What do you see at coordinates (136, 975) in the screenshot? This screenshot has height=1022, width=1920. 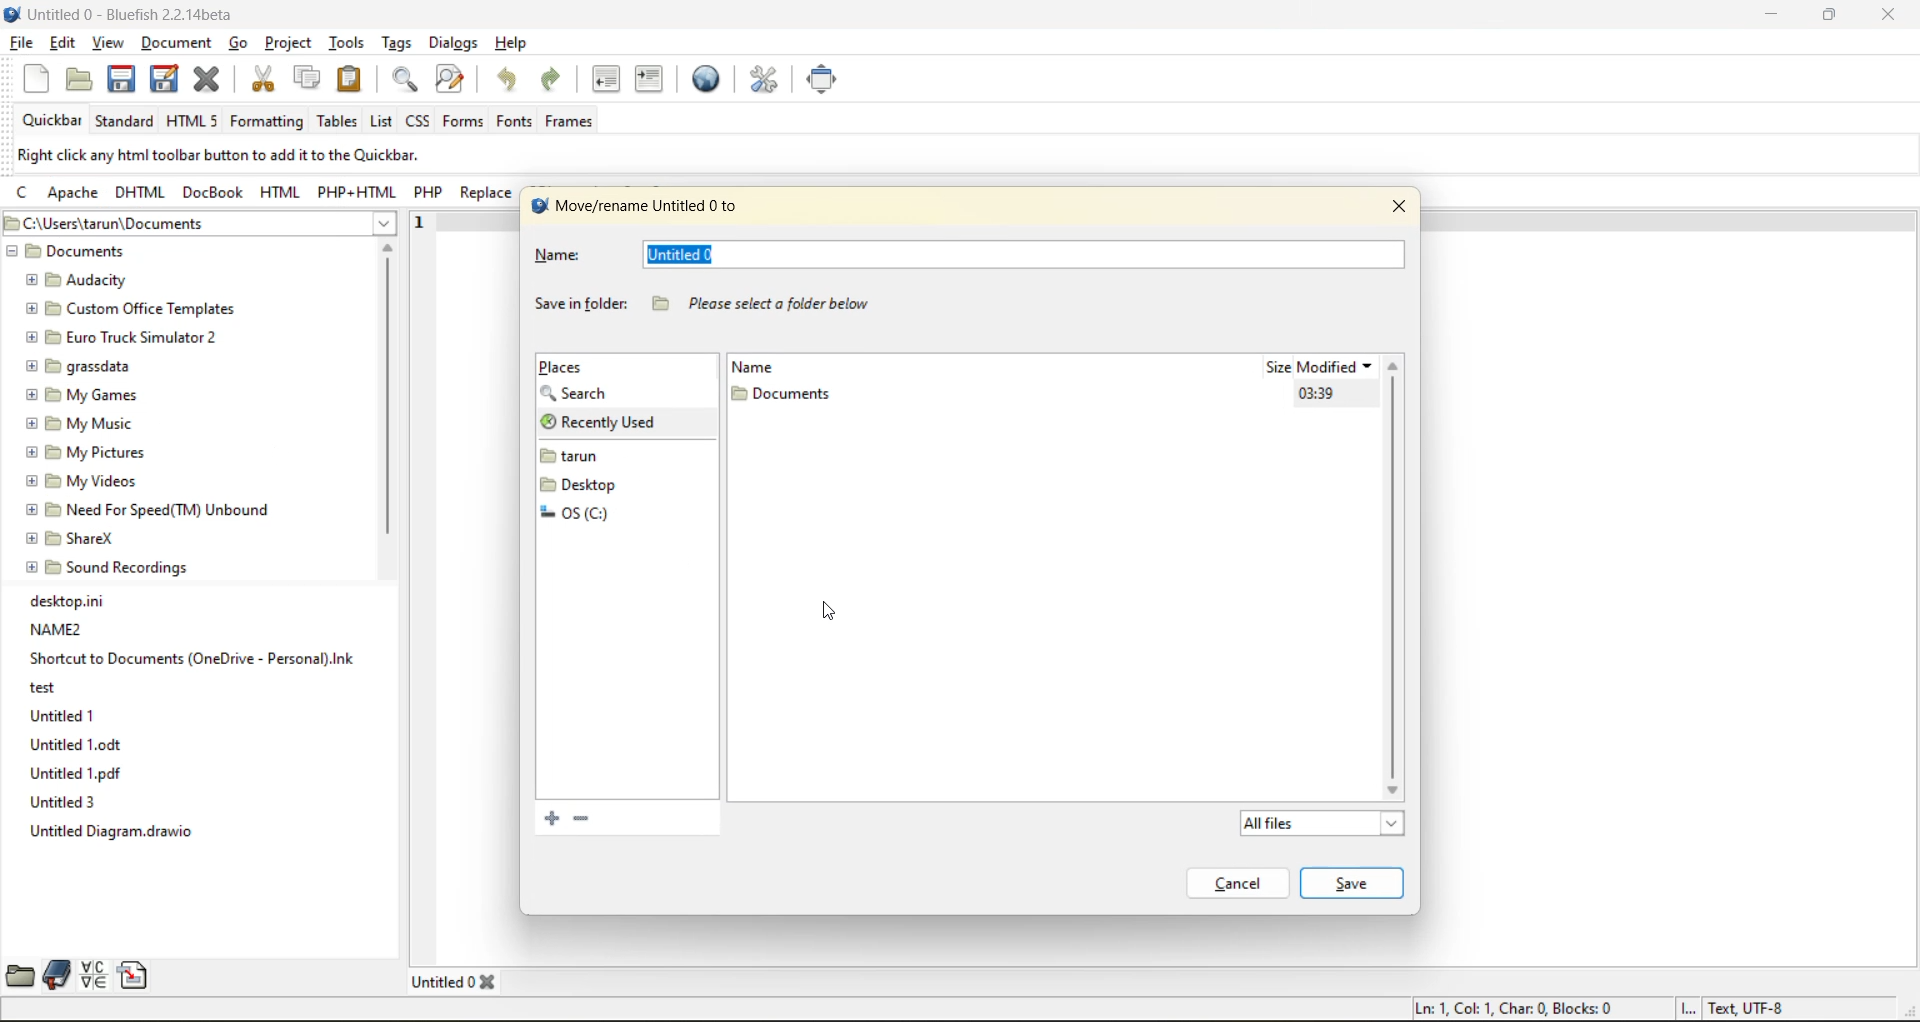 I see `snippets` at bounding box center [136, 975].